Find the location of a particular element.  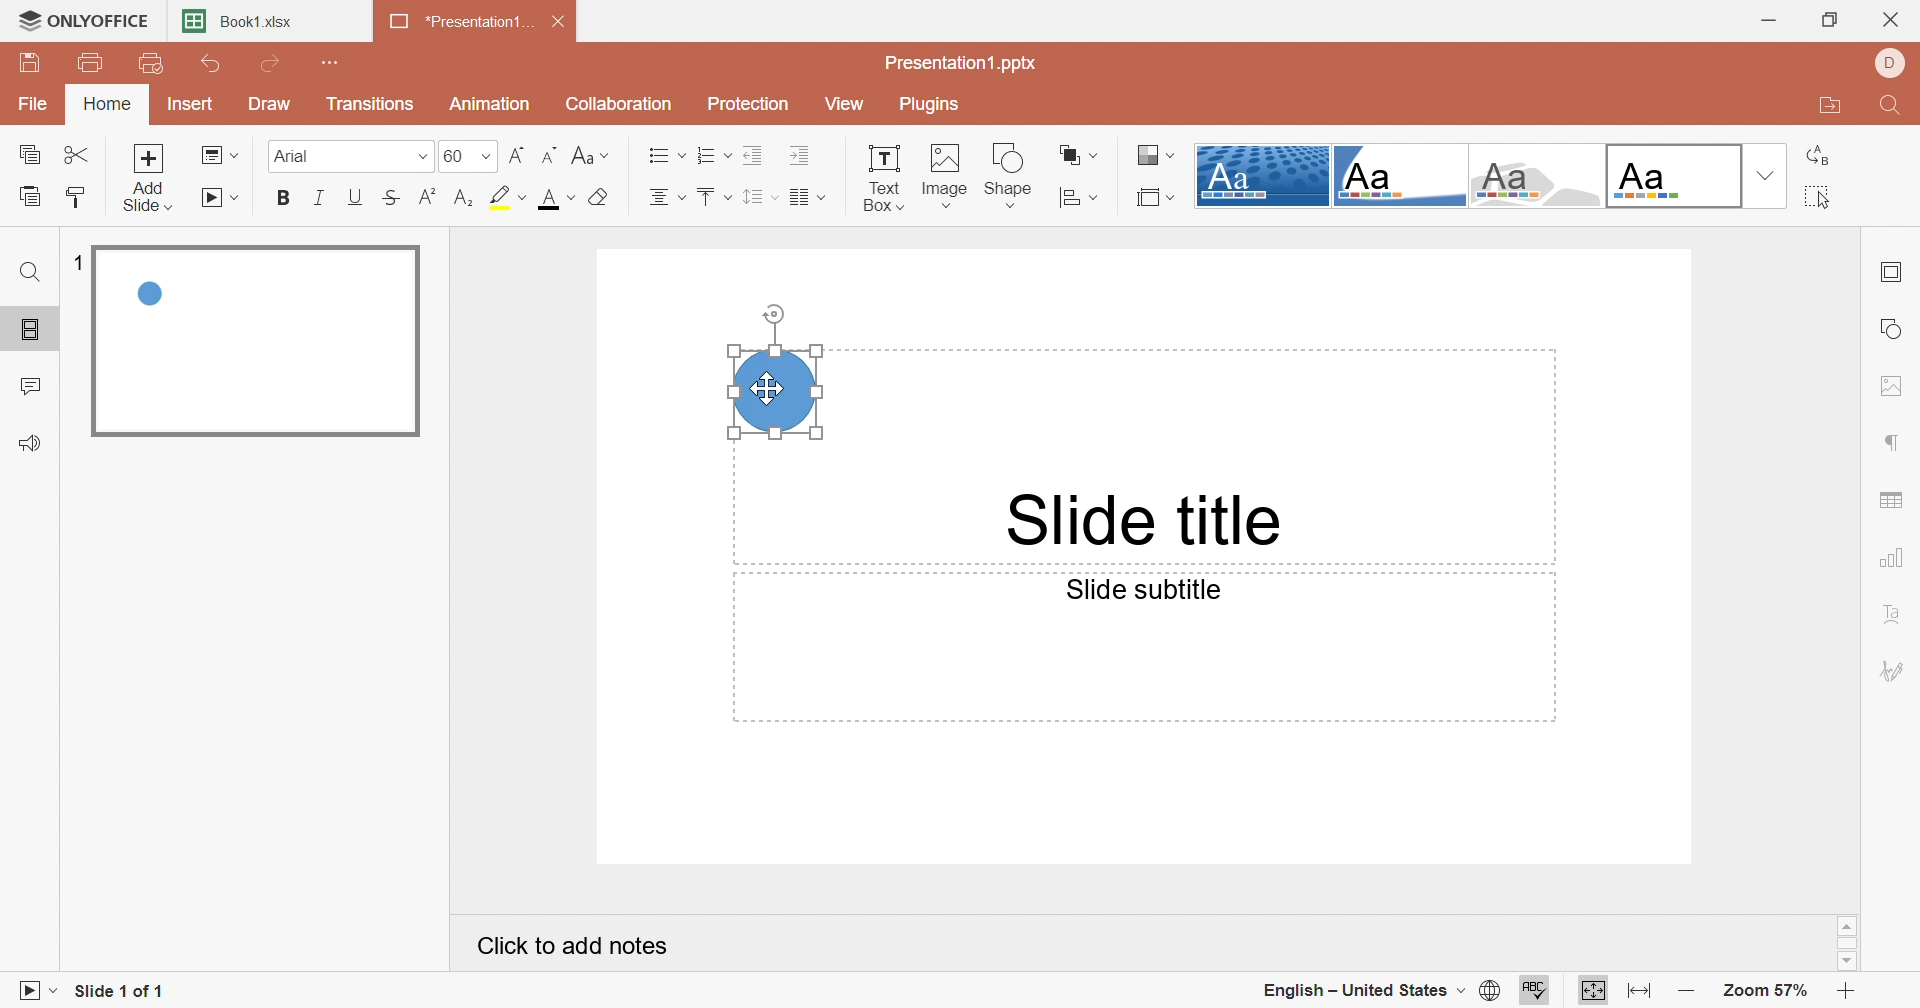

Underline is located at coordinates (357, 197).